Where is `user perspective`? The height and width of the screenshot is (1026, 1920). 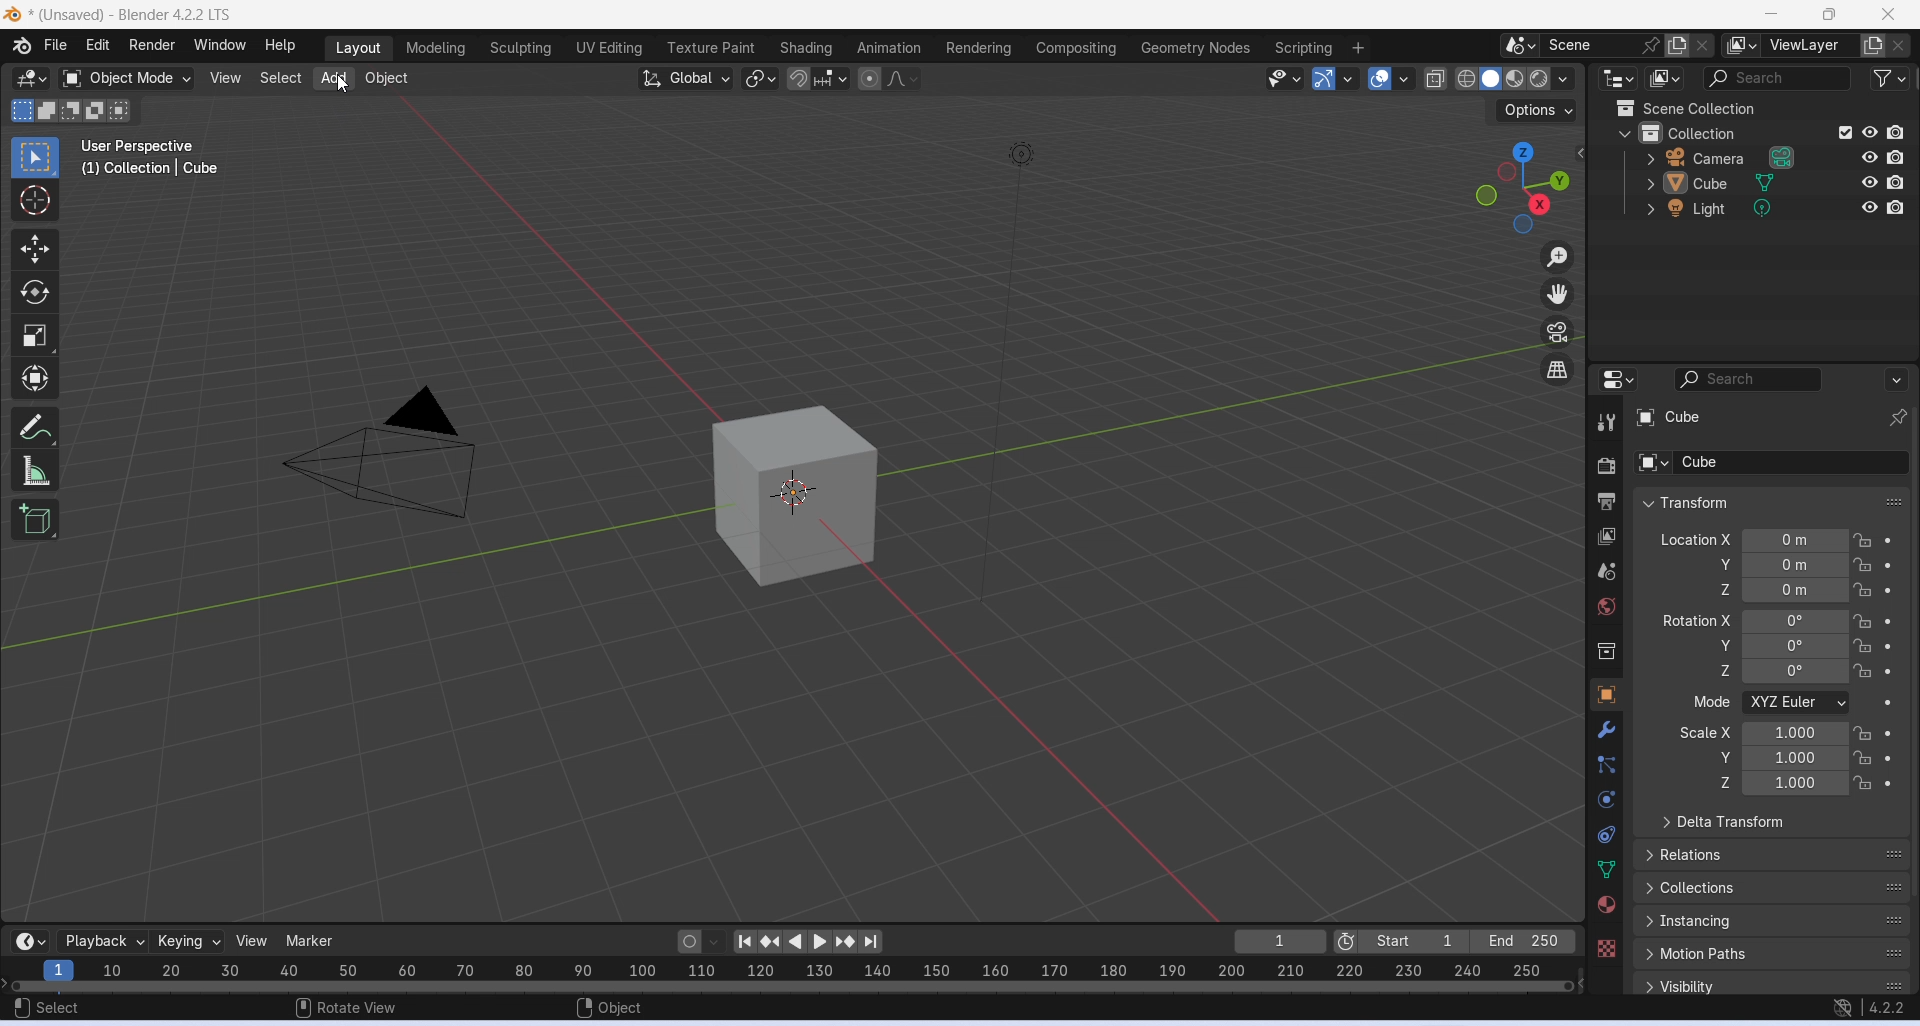 user perspective is located at coordinates (141, 145).